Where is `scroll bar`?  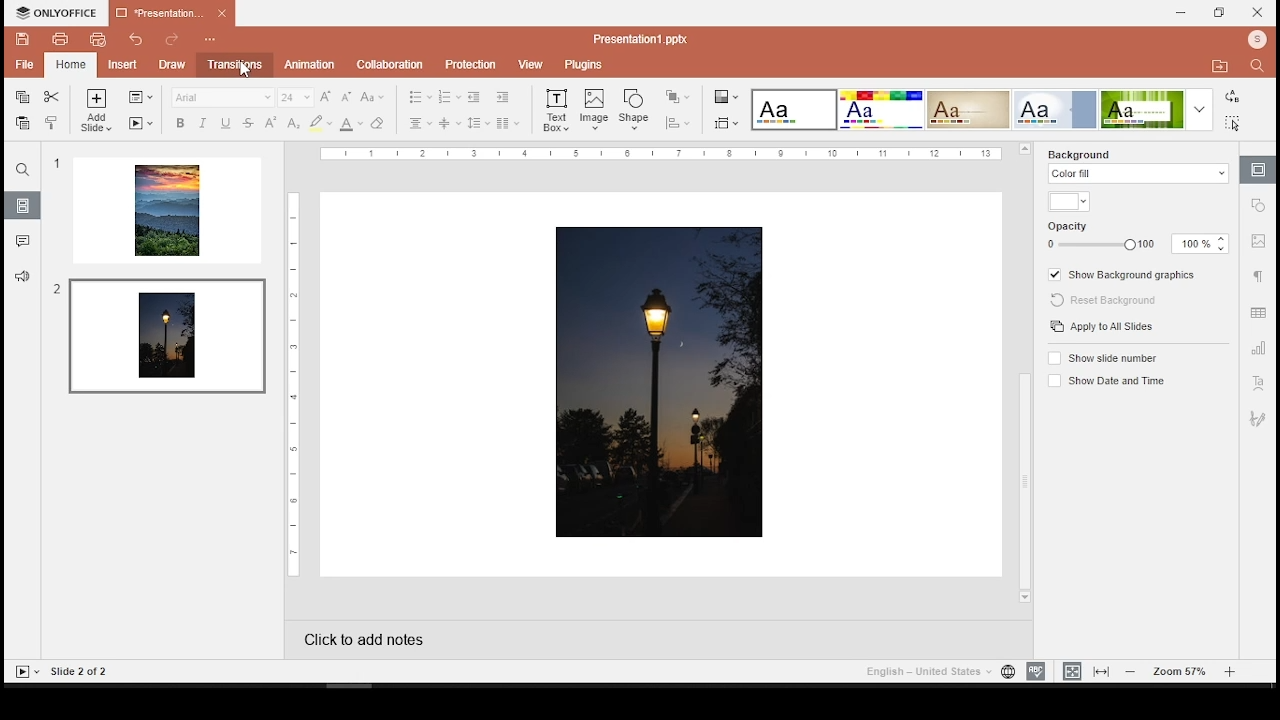 scroll bar is located at coordinates (1023, 375).